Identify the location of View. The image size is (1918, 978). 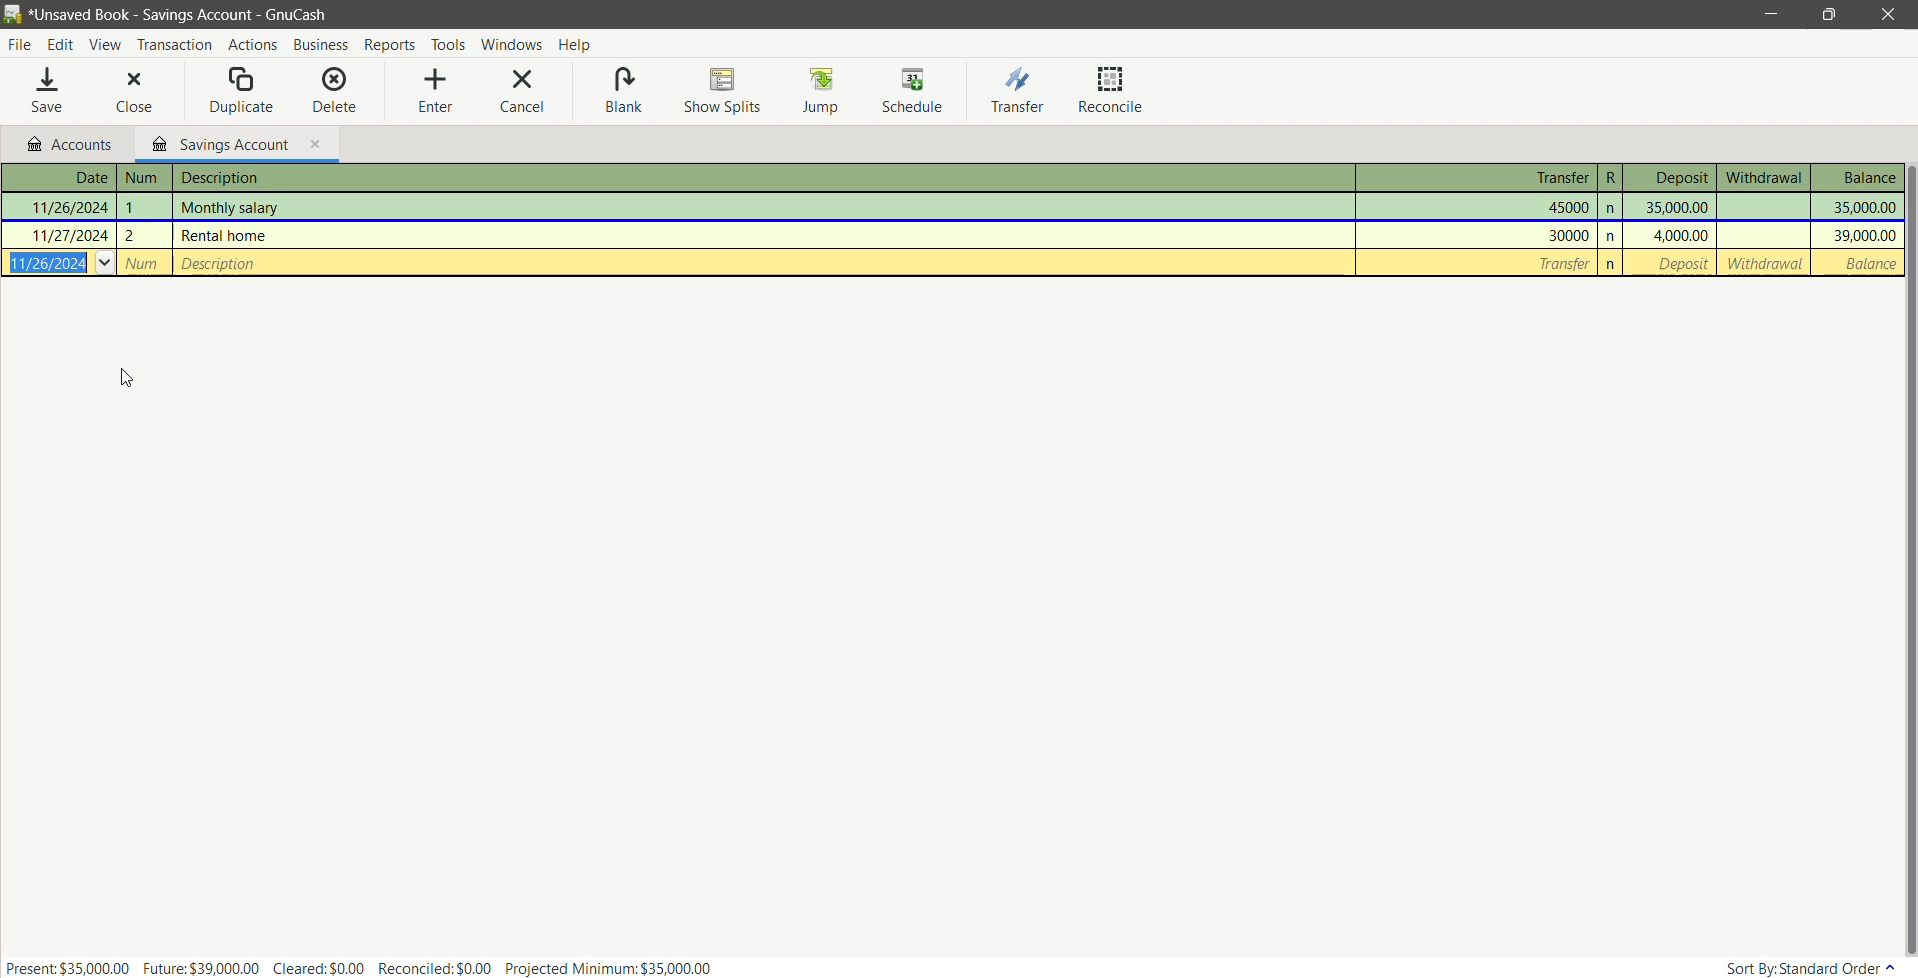
(106, 43).